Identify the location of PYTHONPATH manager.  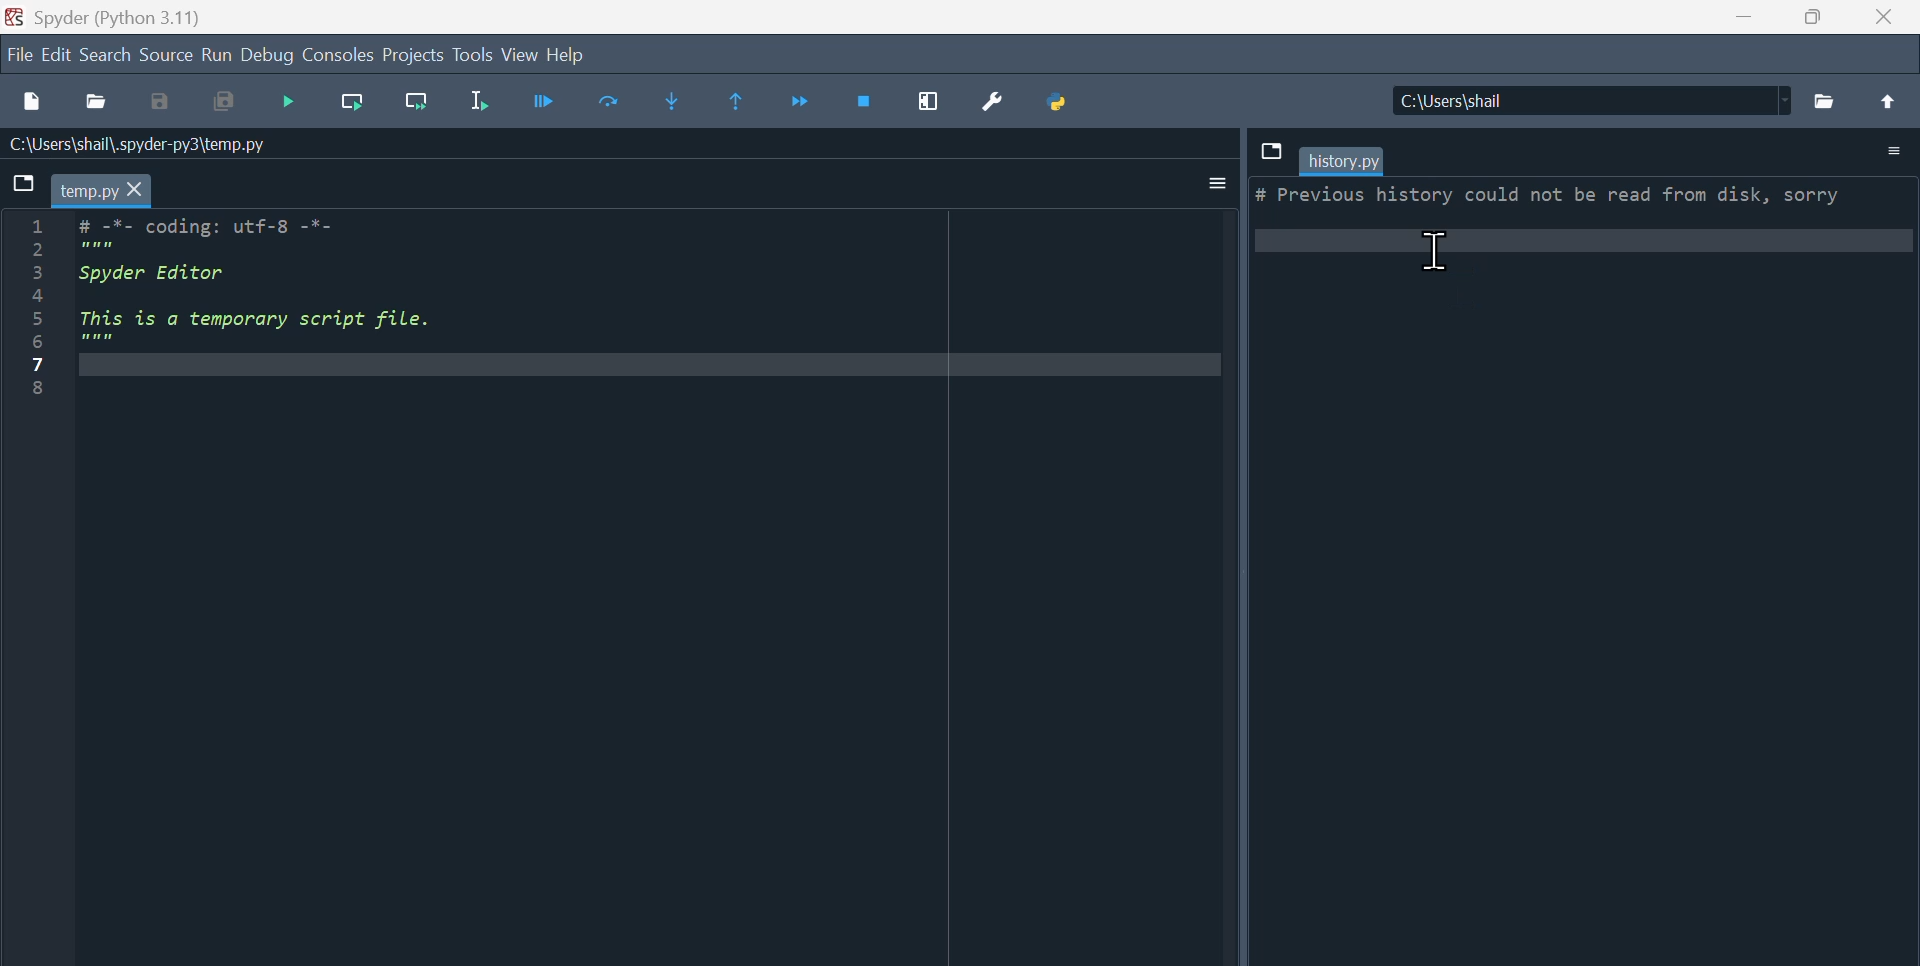
(1063, 99).